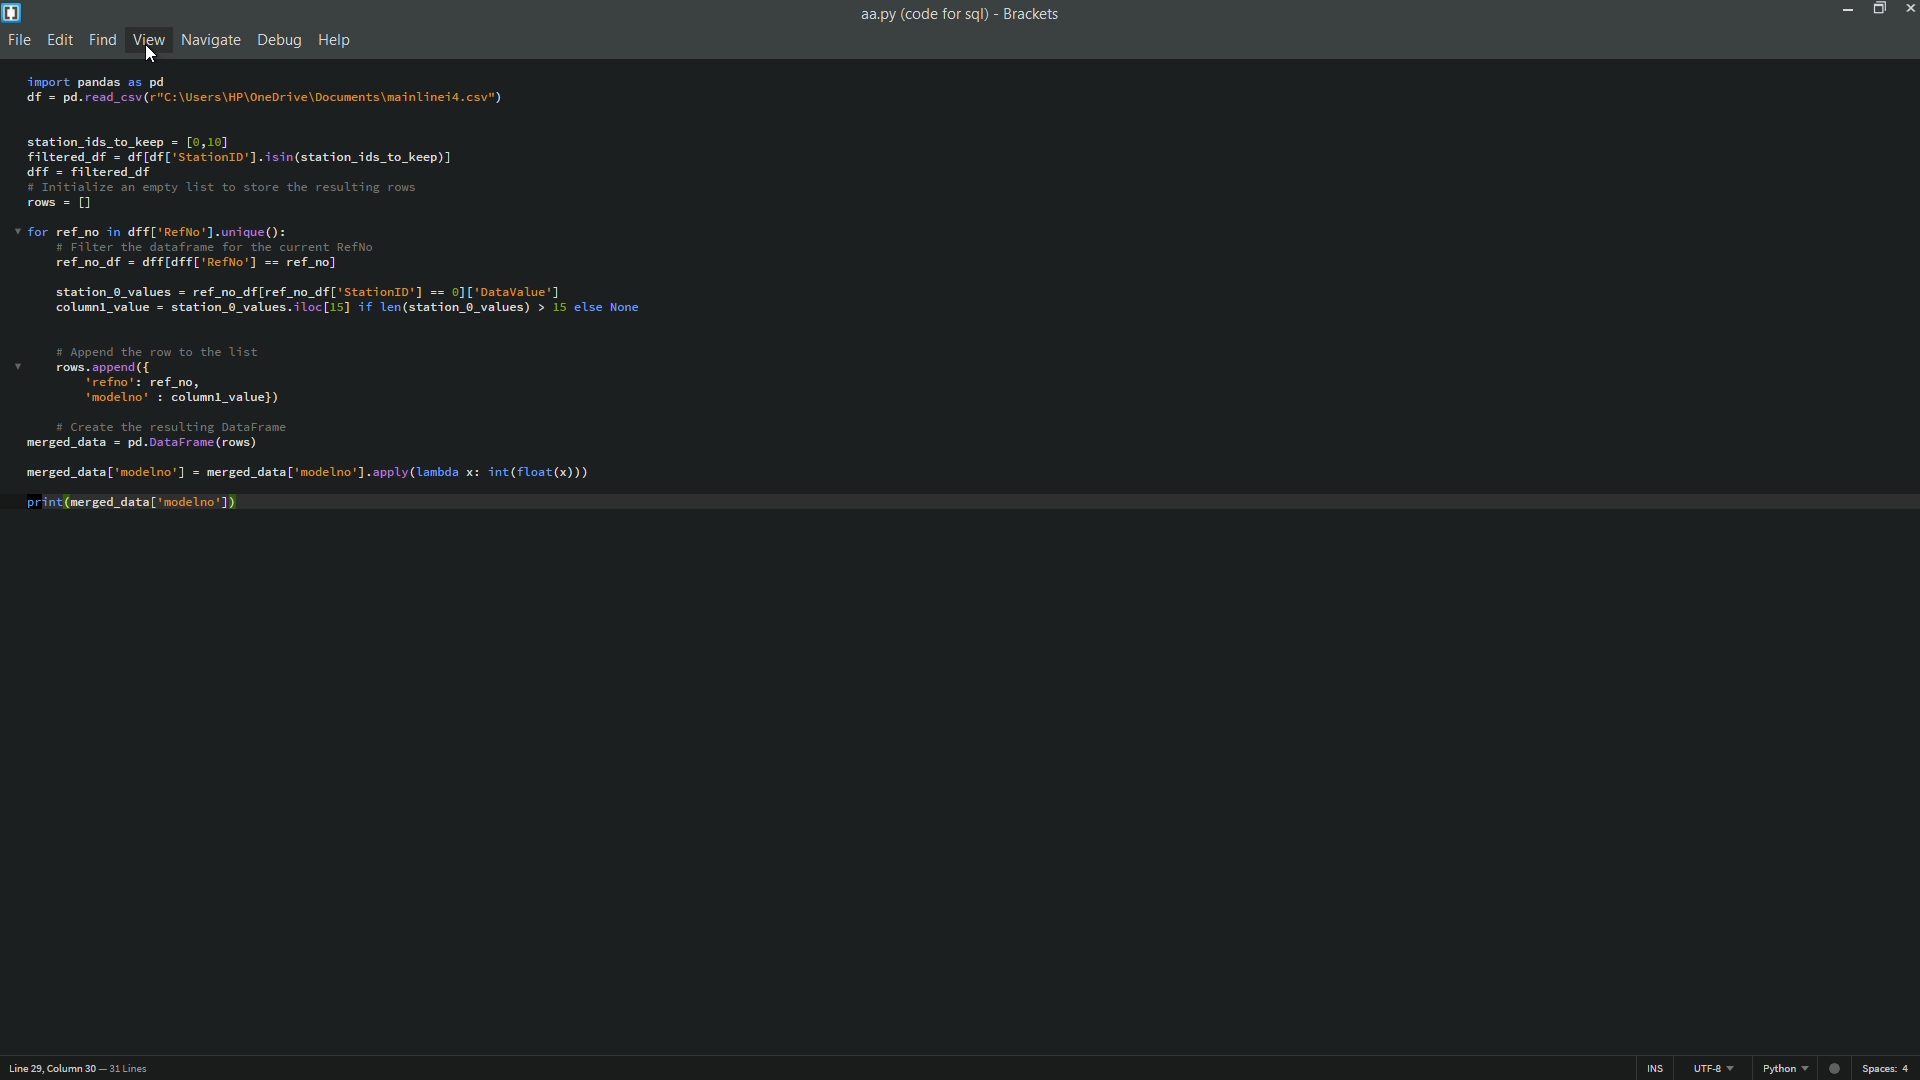 This screenshot has width=1920, height=1080. What do you see at coordinates (1030, 16) in the screenshot?
I see `app name` at bounding box center [1030, 16].